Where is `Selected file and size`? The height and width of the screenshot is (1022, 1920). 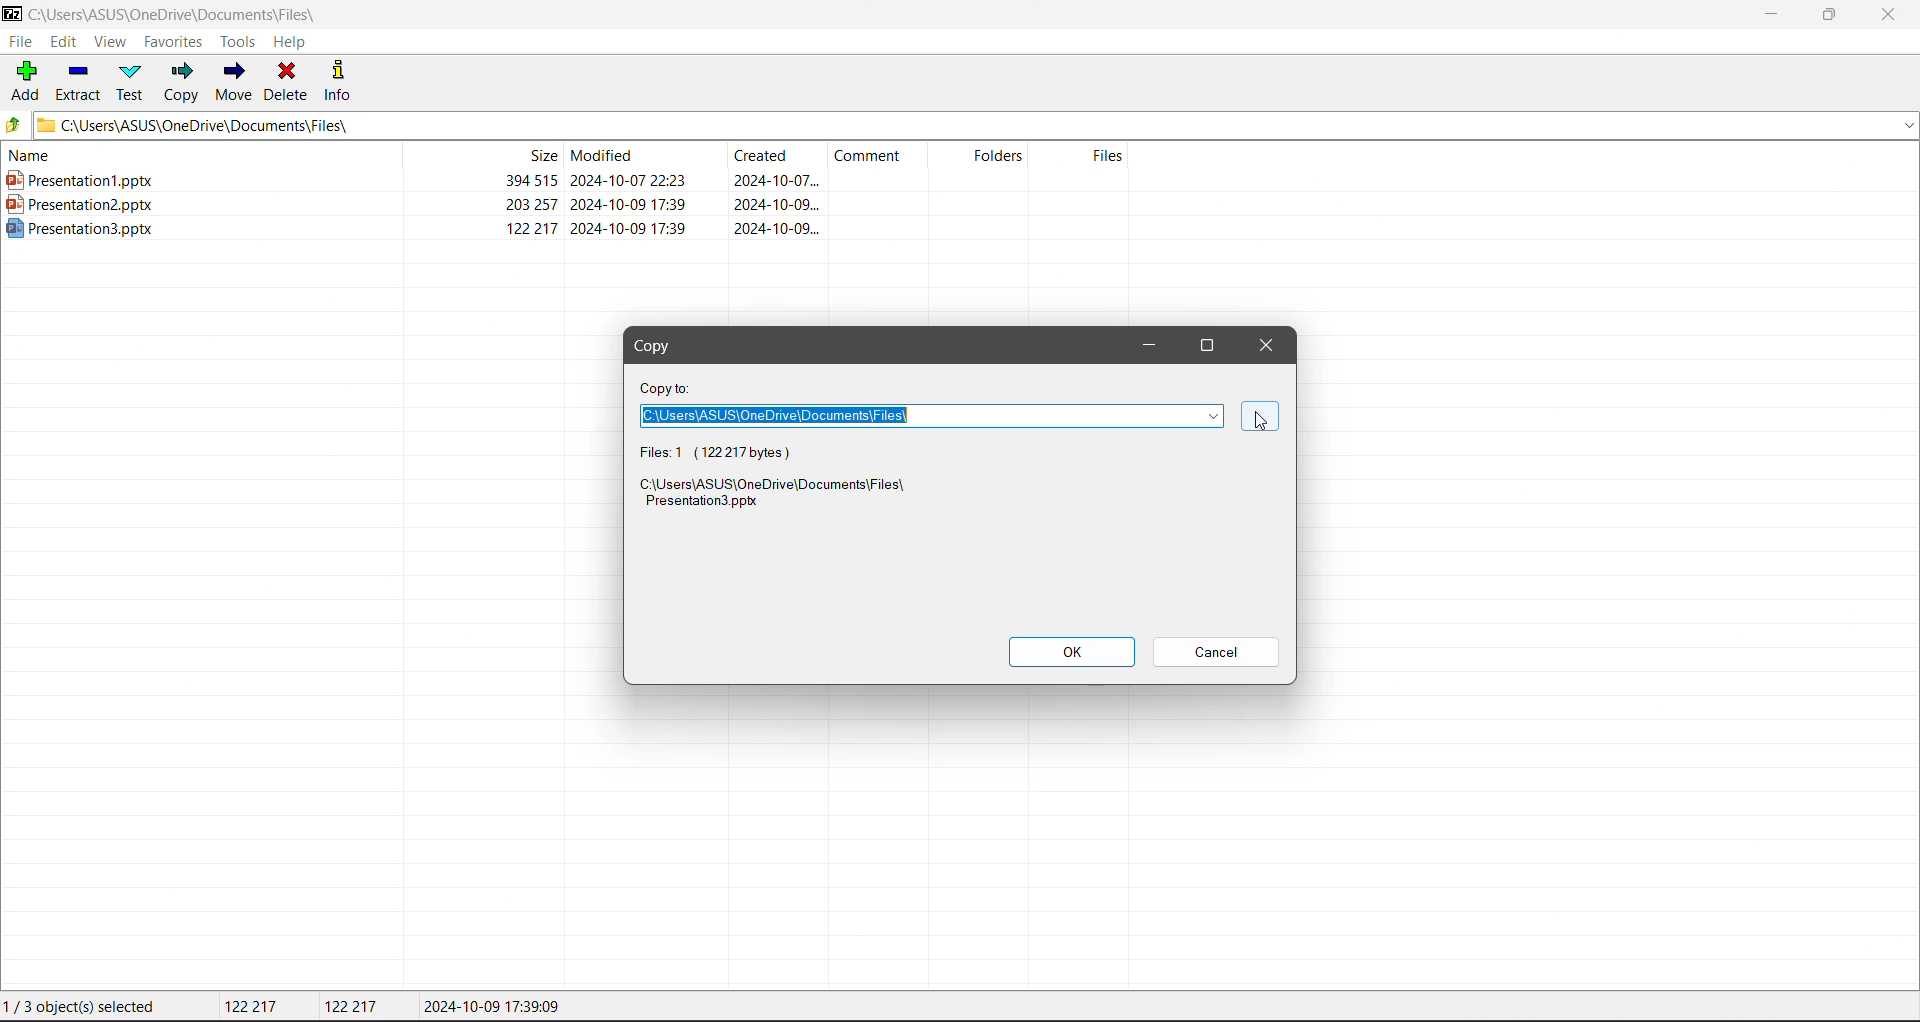
Selected file and size is located at coordinates (724, 453).